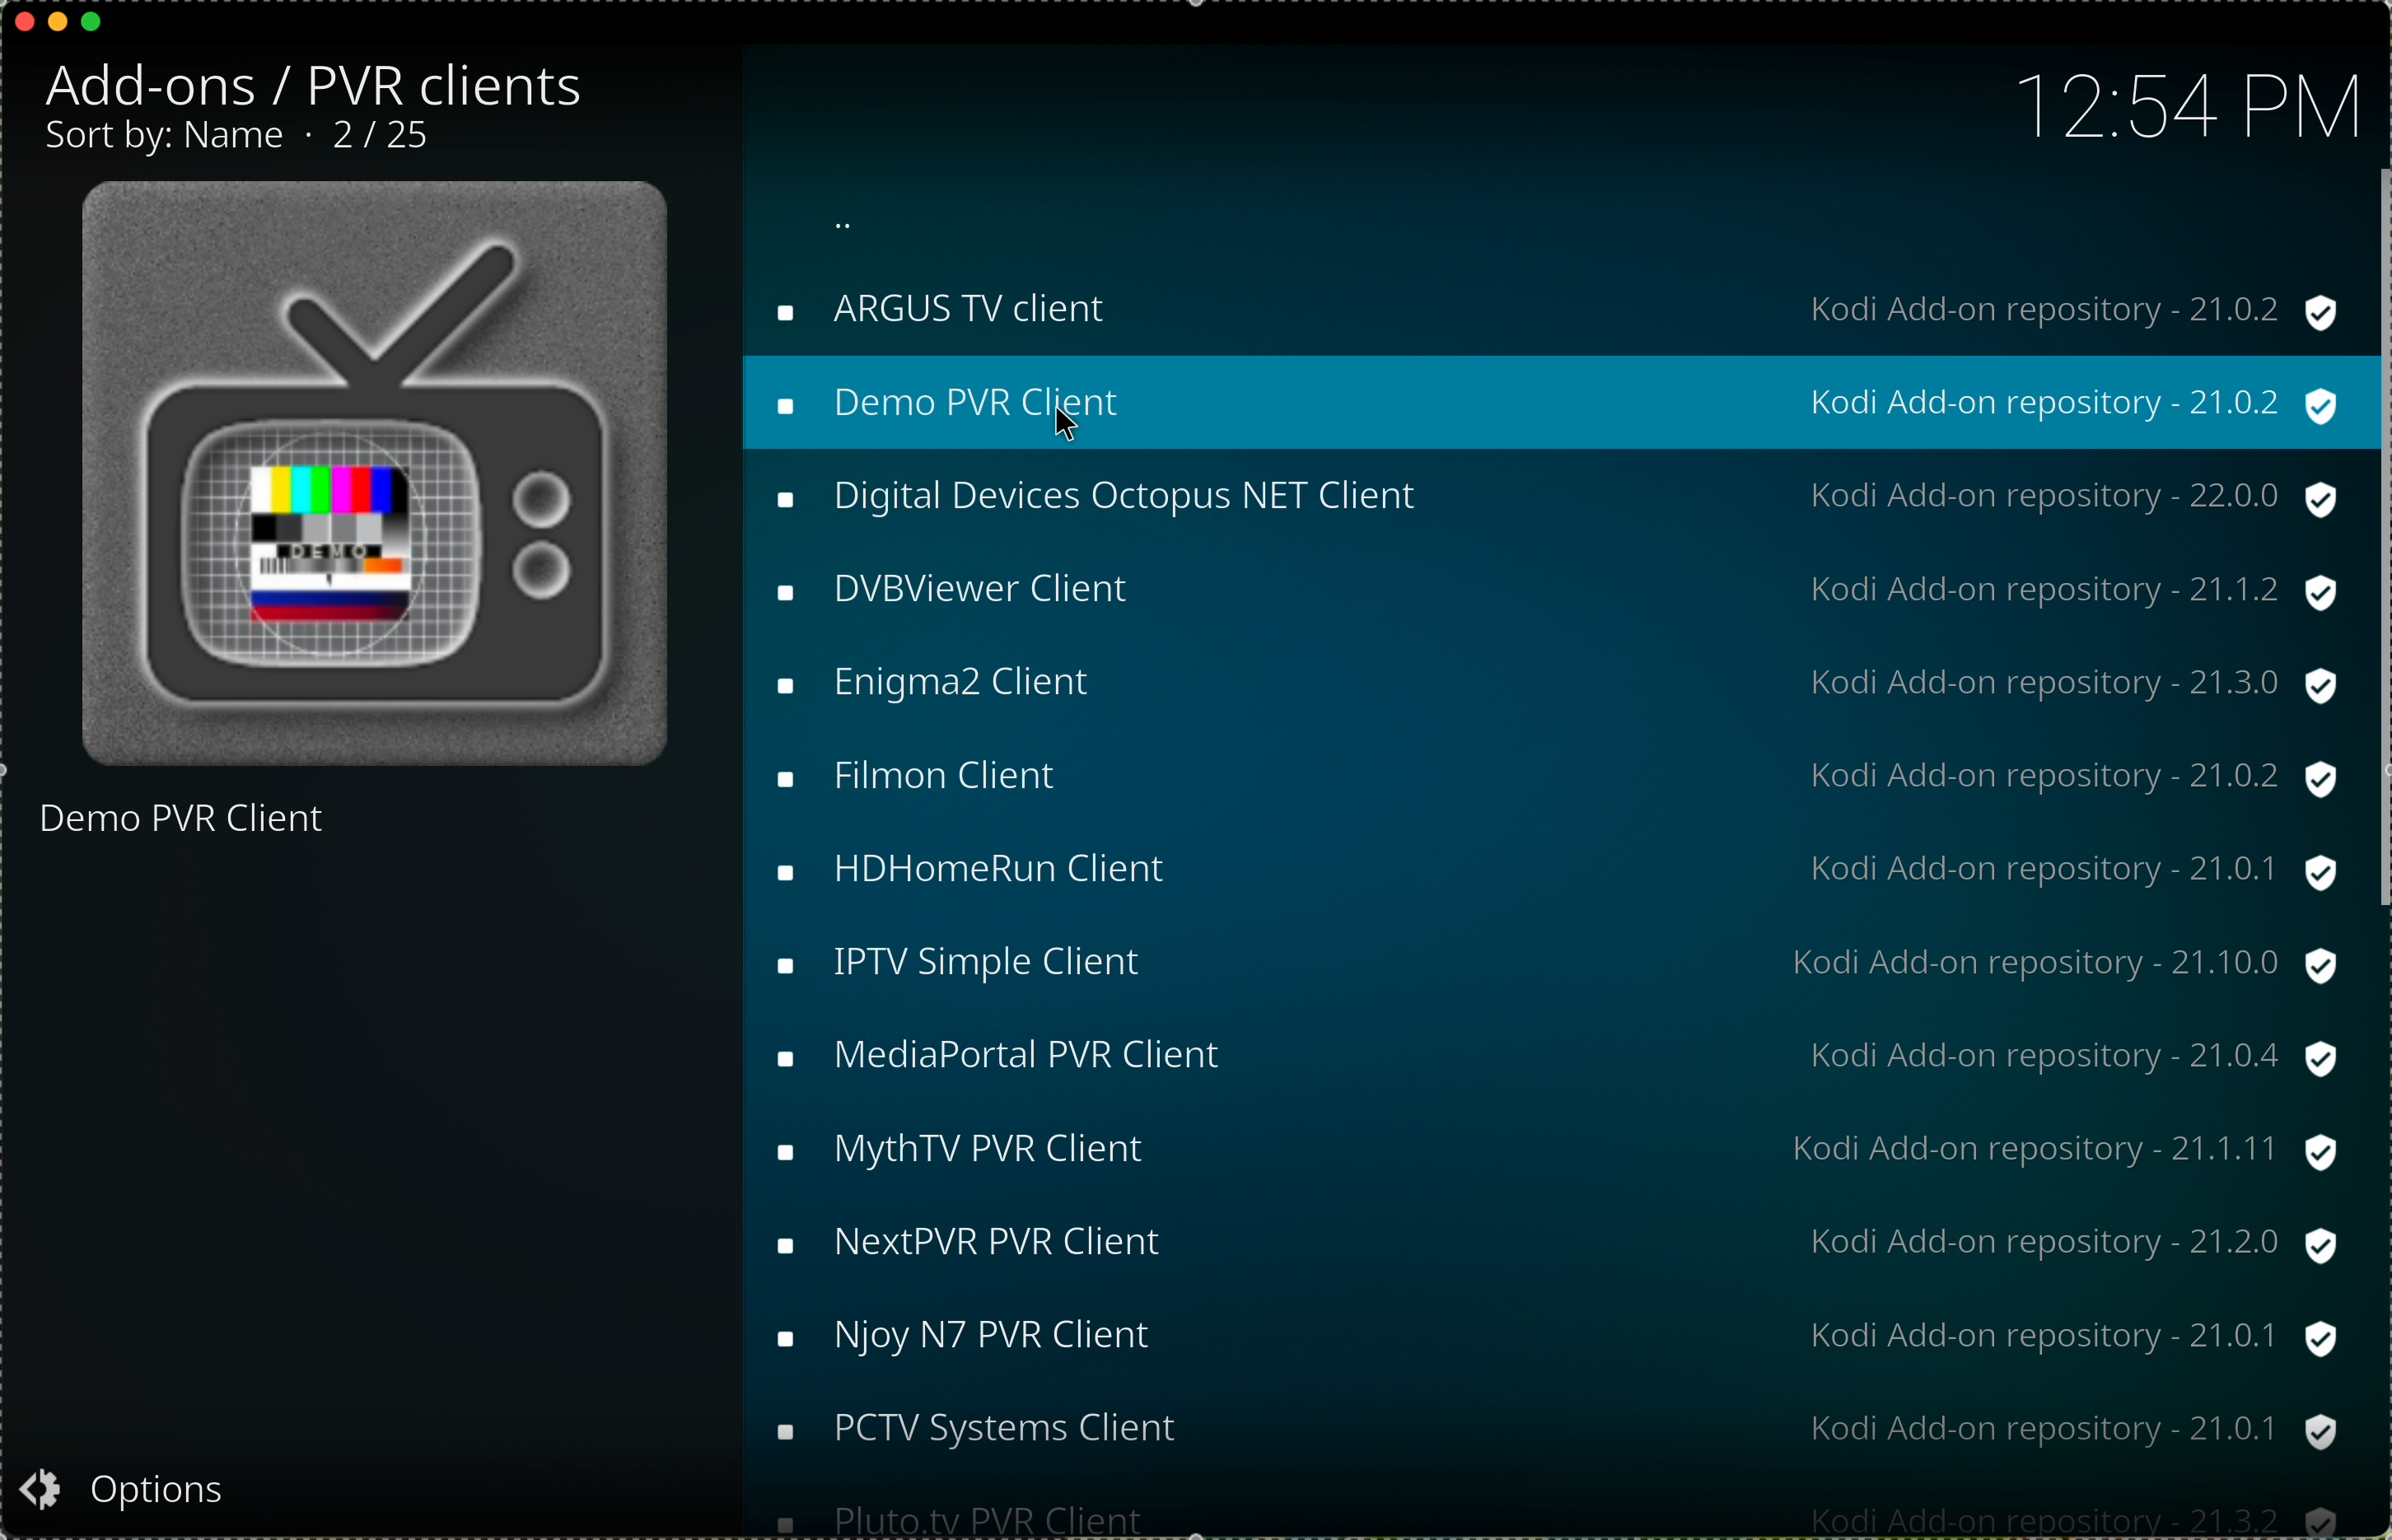  Describe the element at coordinates (377, 475) in the screenshot. I see `PVR client preview` at that location.